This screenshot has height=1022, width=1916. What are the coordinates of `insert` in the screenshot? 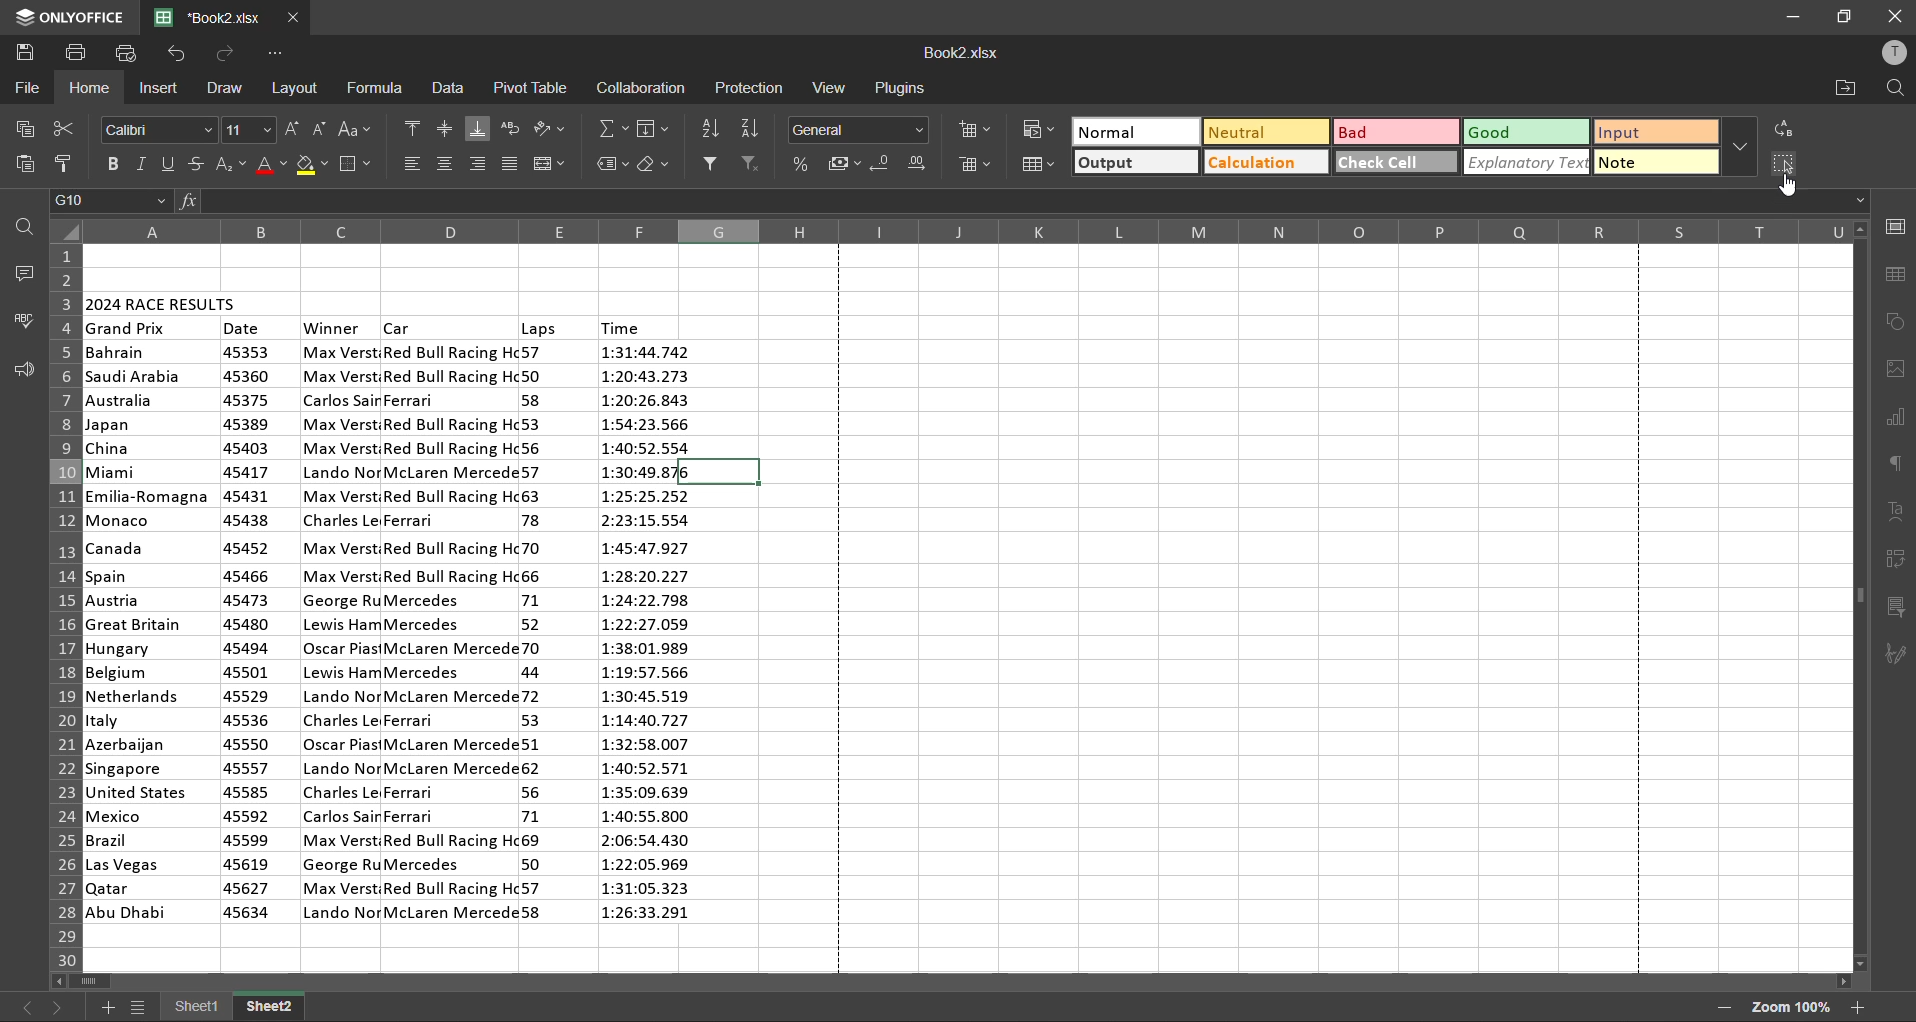 It's located at (164, 89).